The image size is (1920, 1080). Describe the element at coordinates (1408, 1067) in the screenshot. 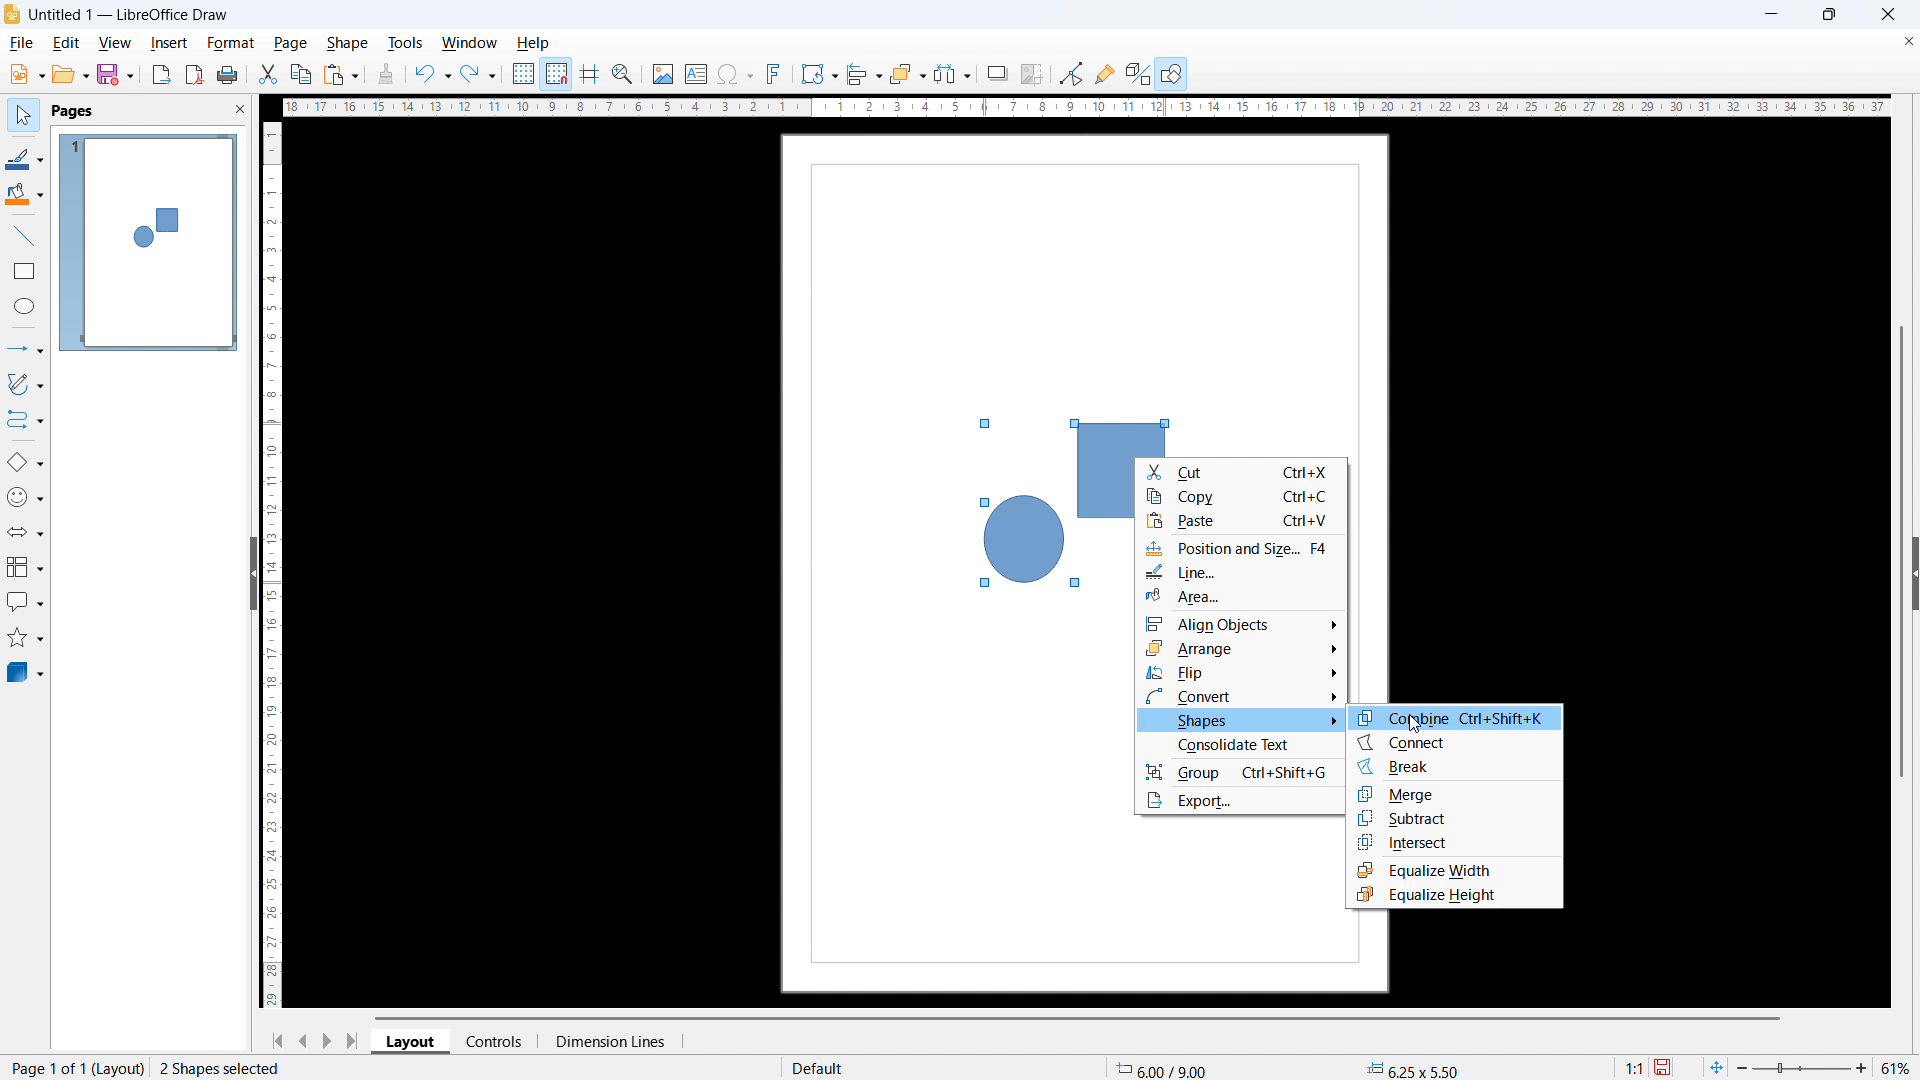

I see `object dimension` at that location.